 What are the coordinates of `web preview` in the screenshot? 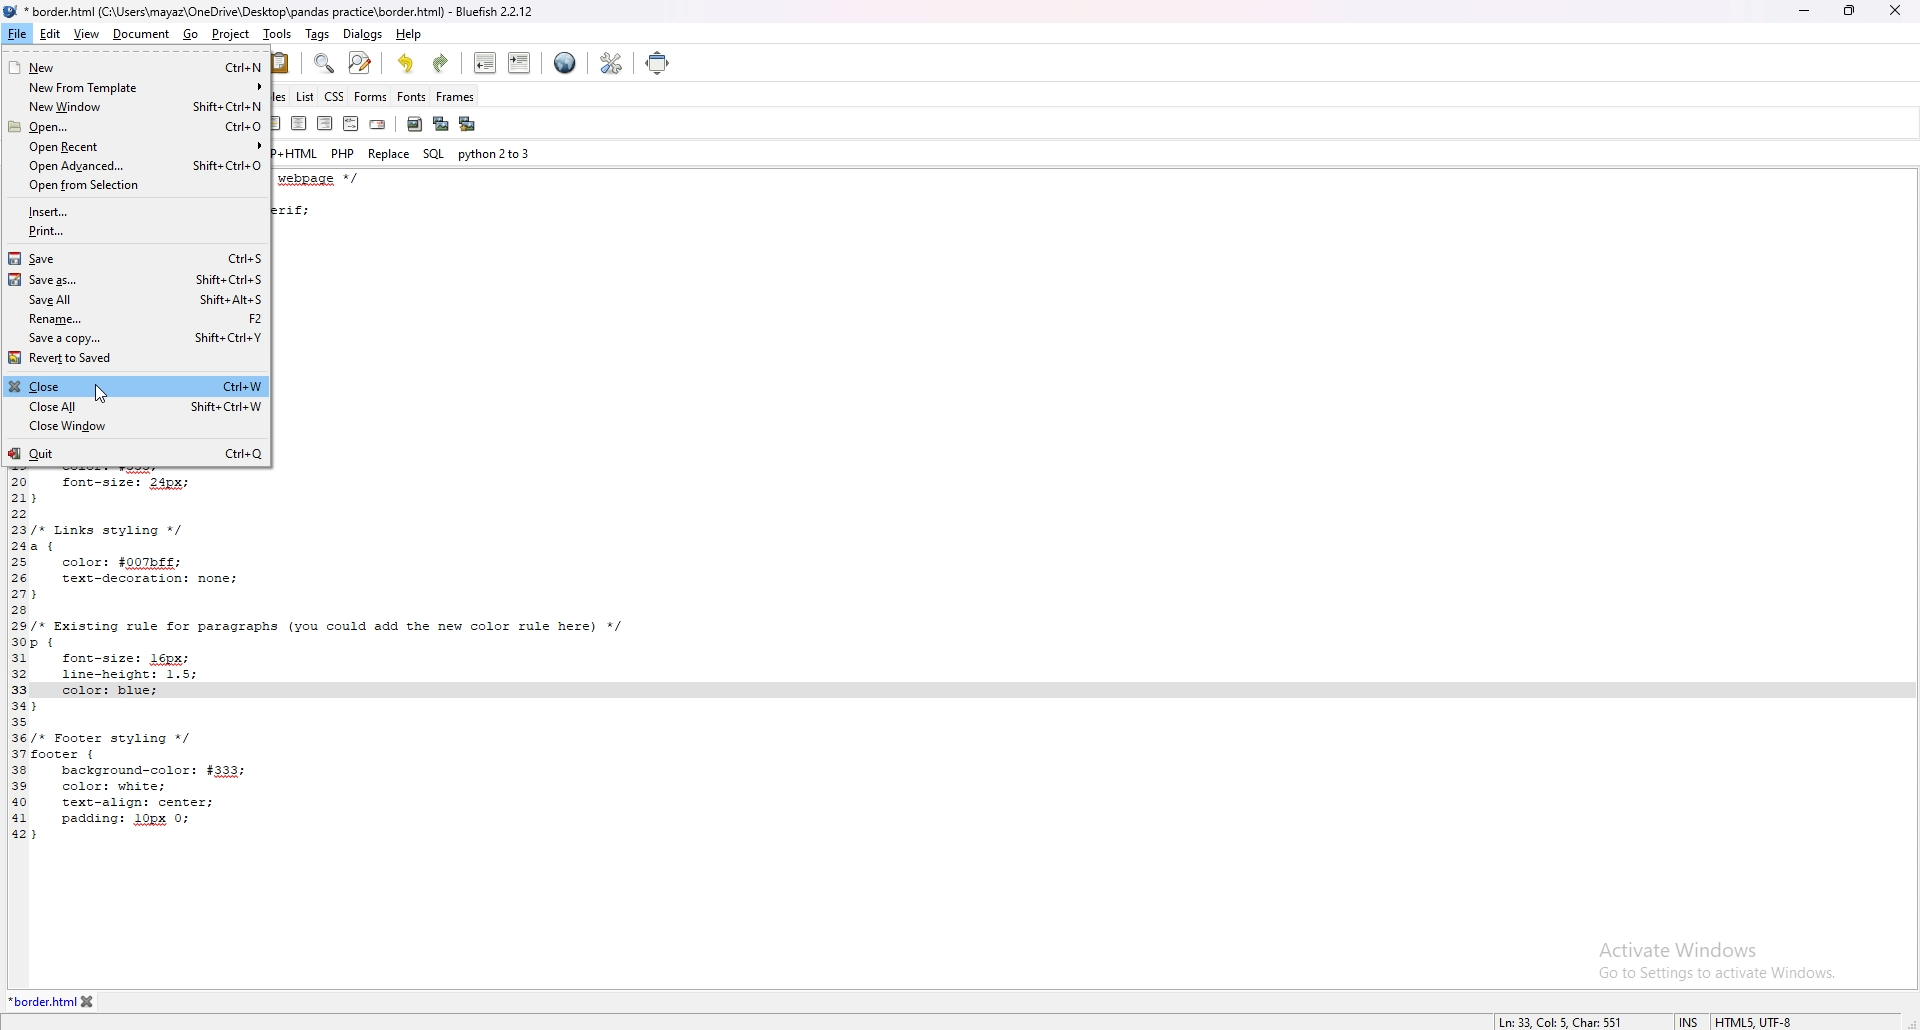 It's located at (565, 63).